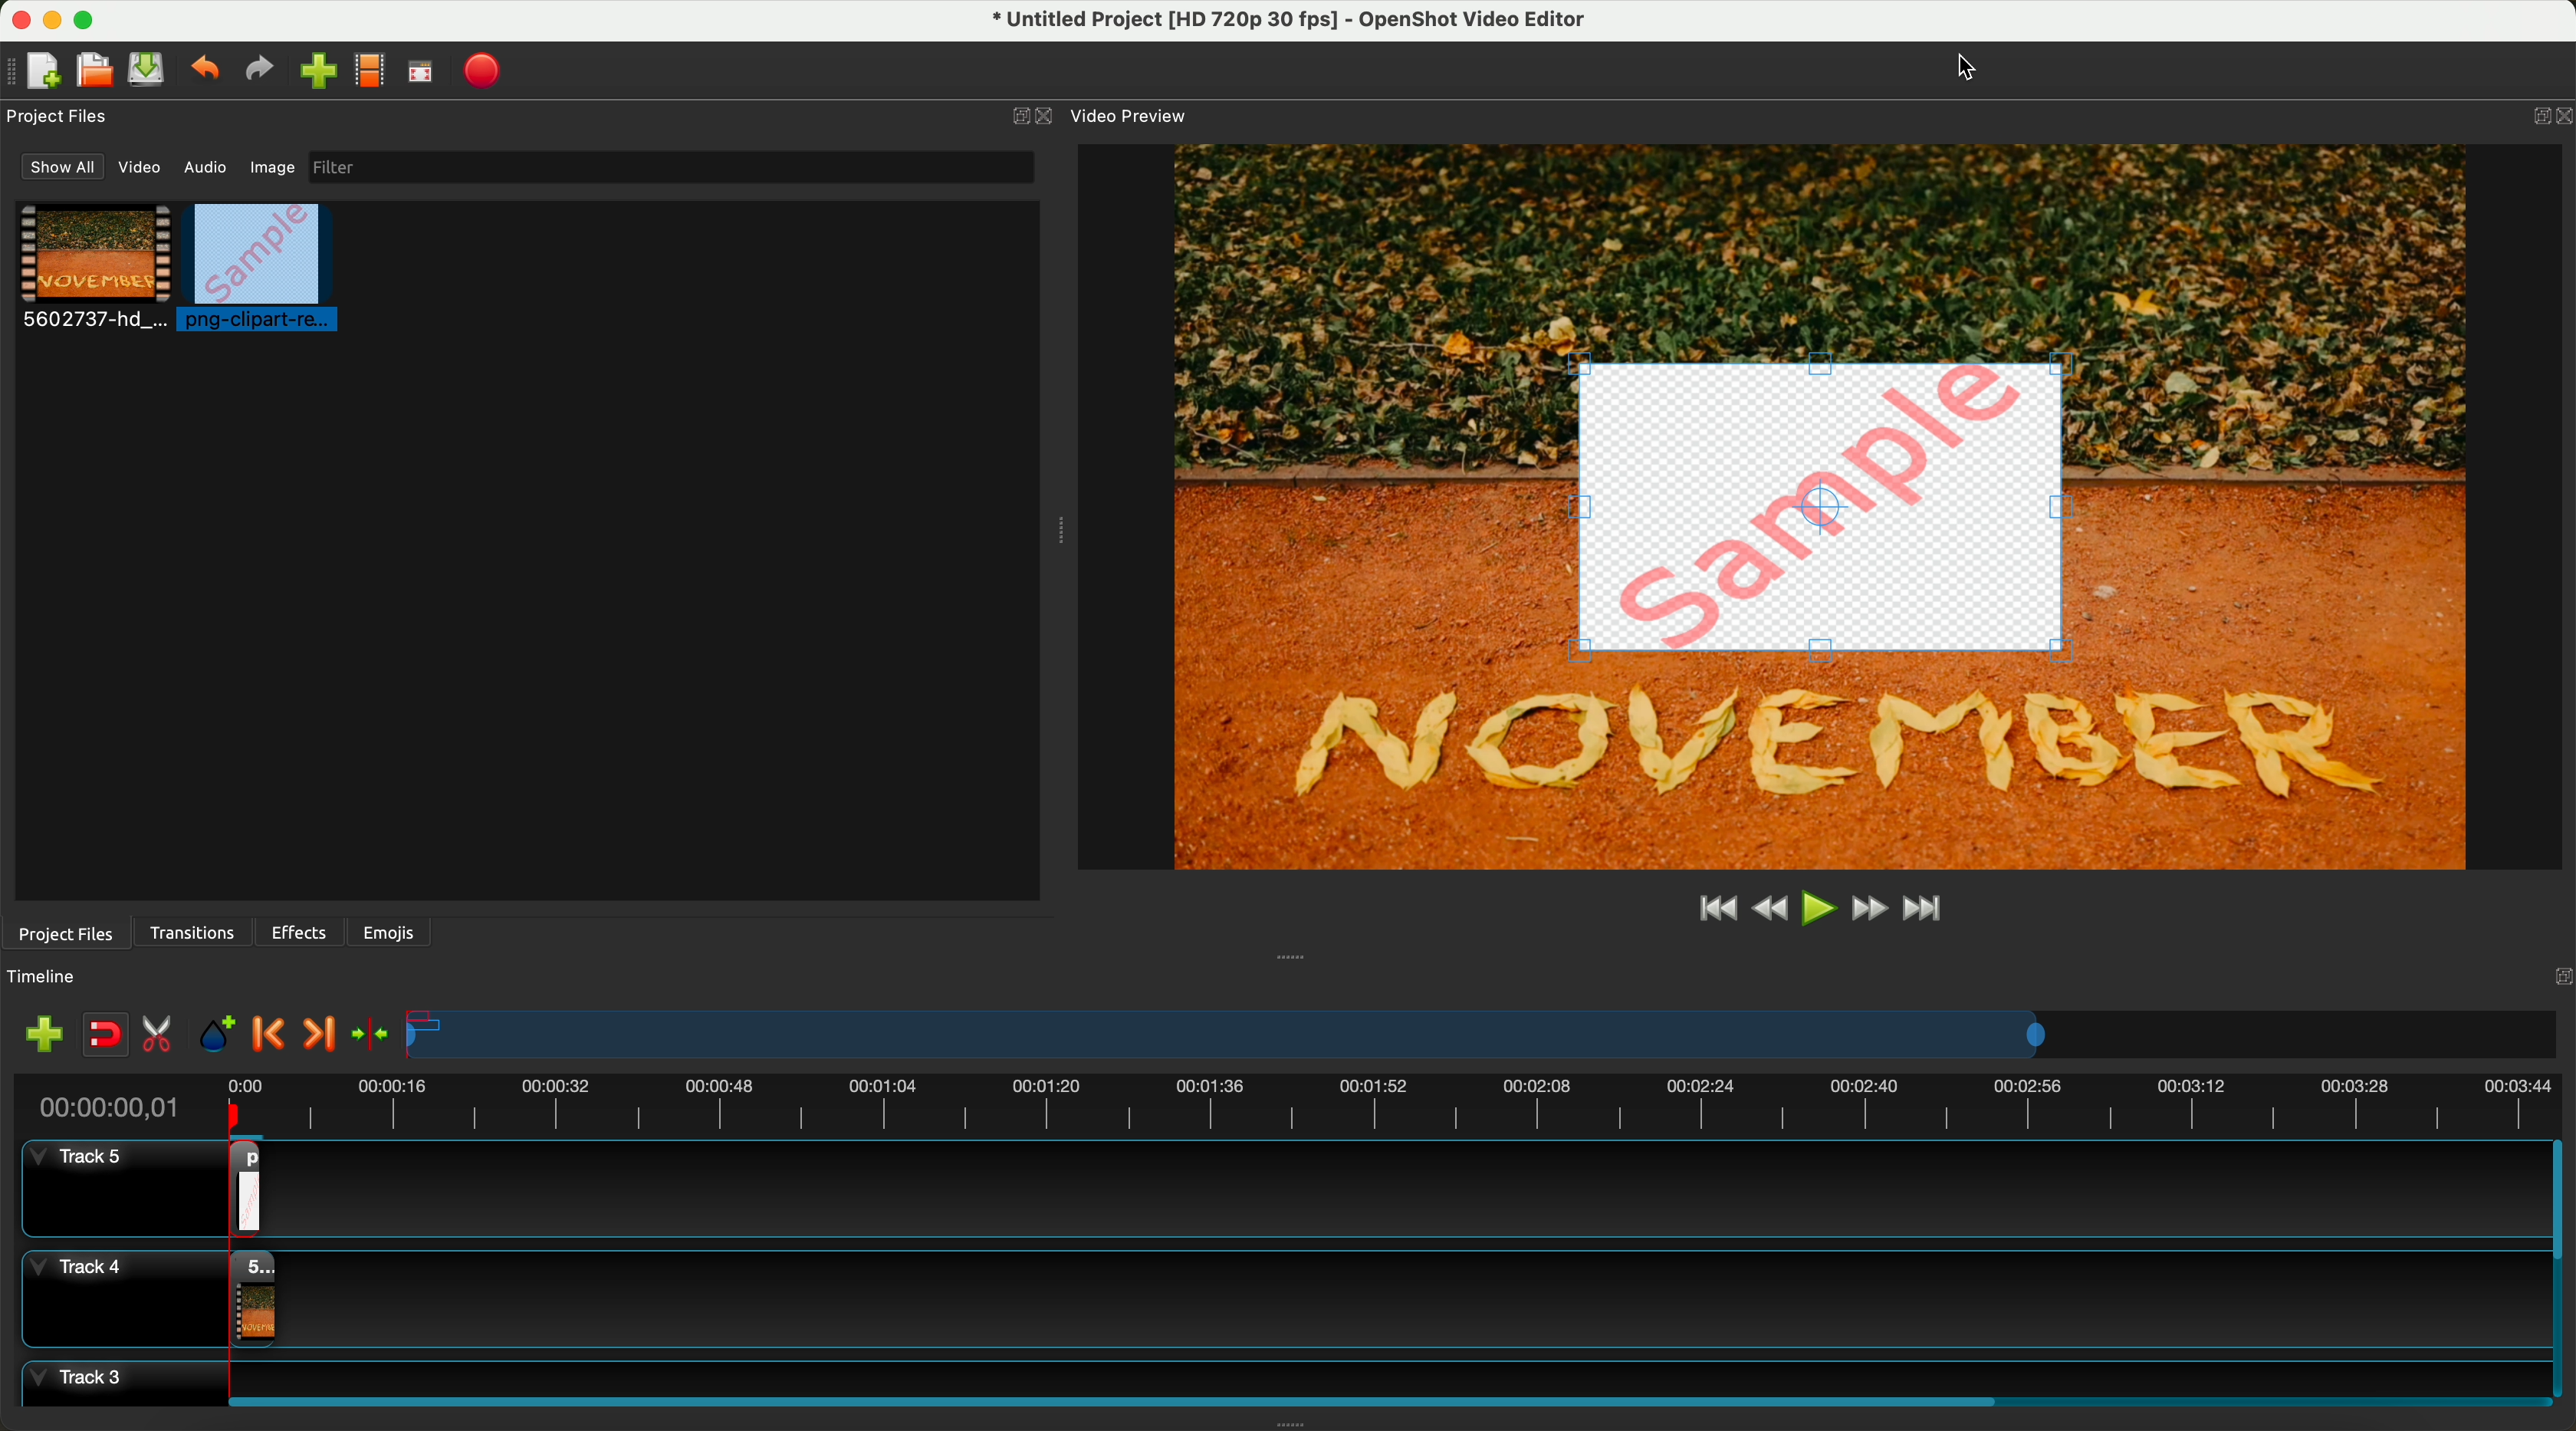 The height and width of the screenshot is (1431, 2576). I want to click on scroll bar, so click(2560, 1269).